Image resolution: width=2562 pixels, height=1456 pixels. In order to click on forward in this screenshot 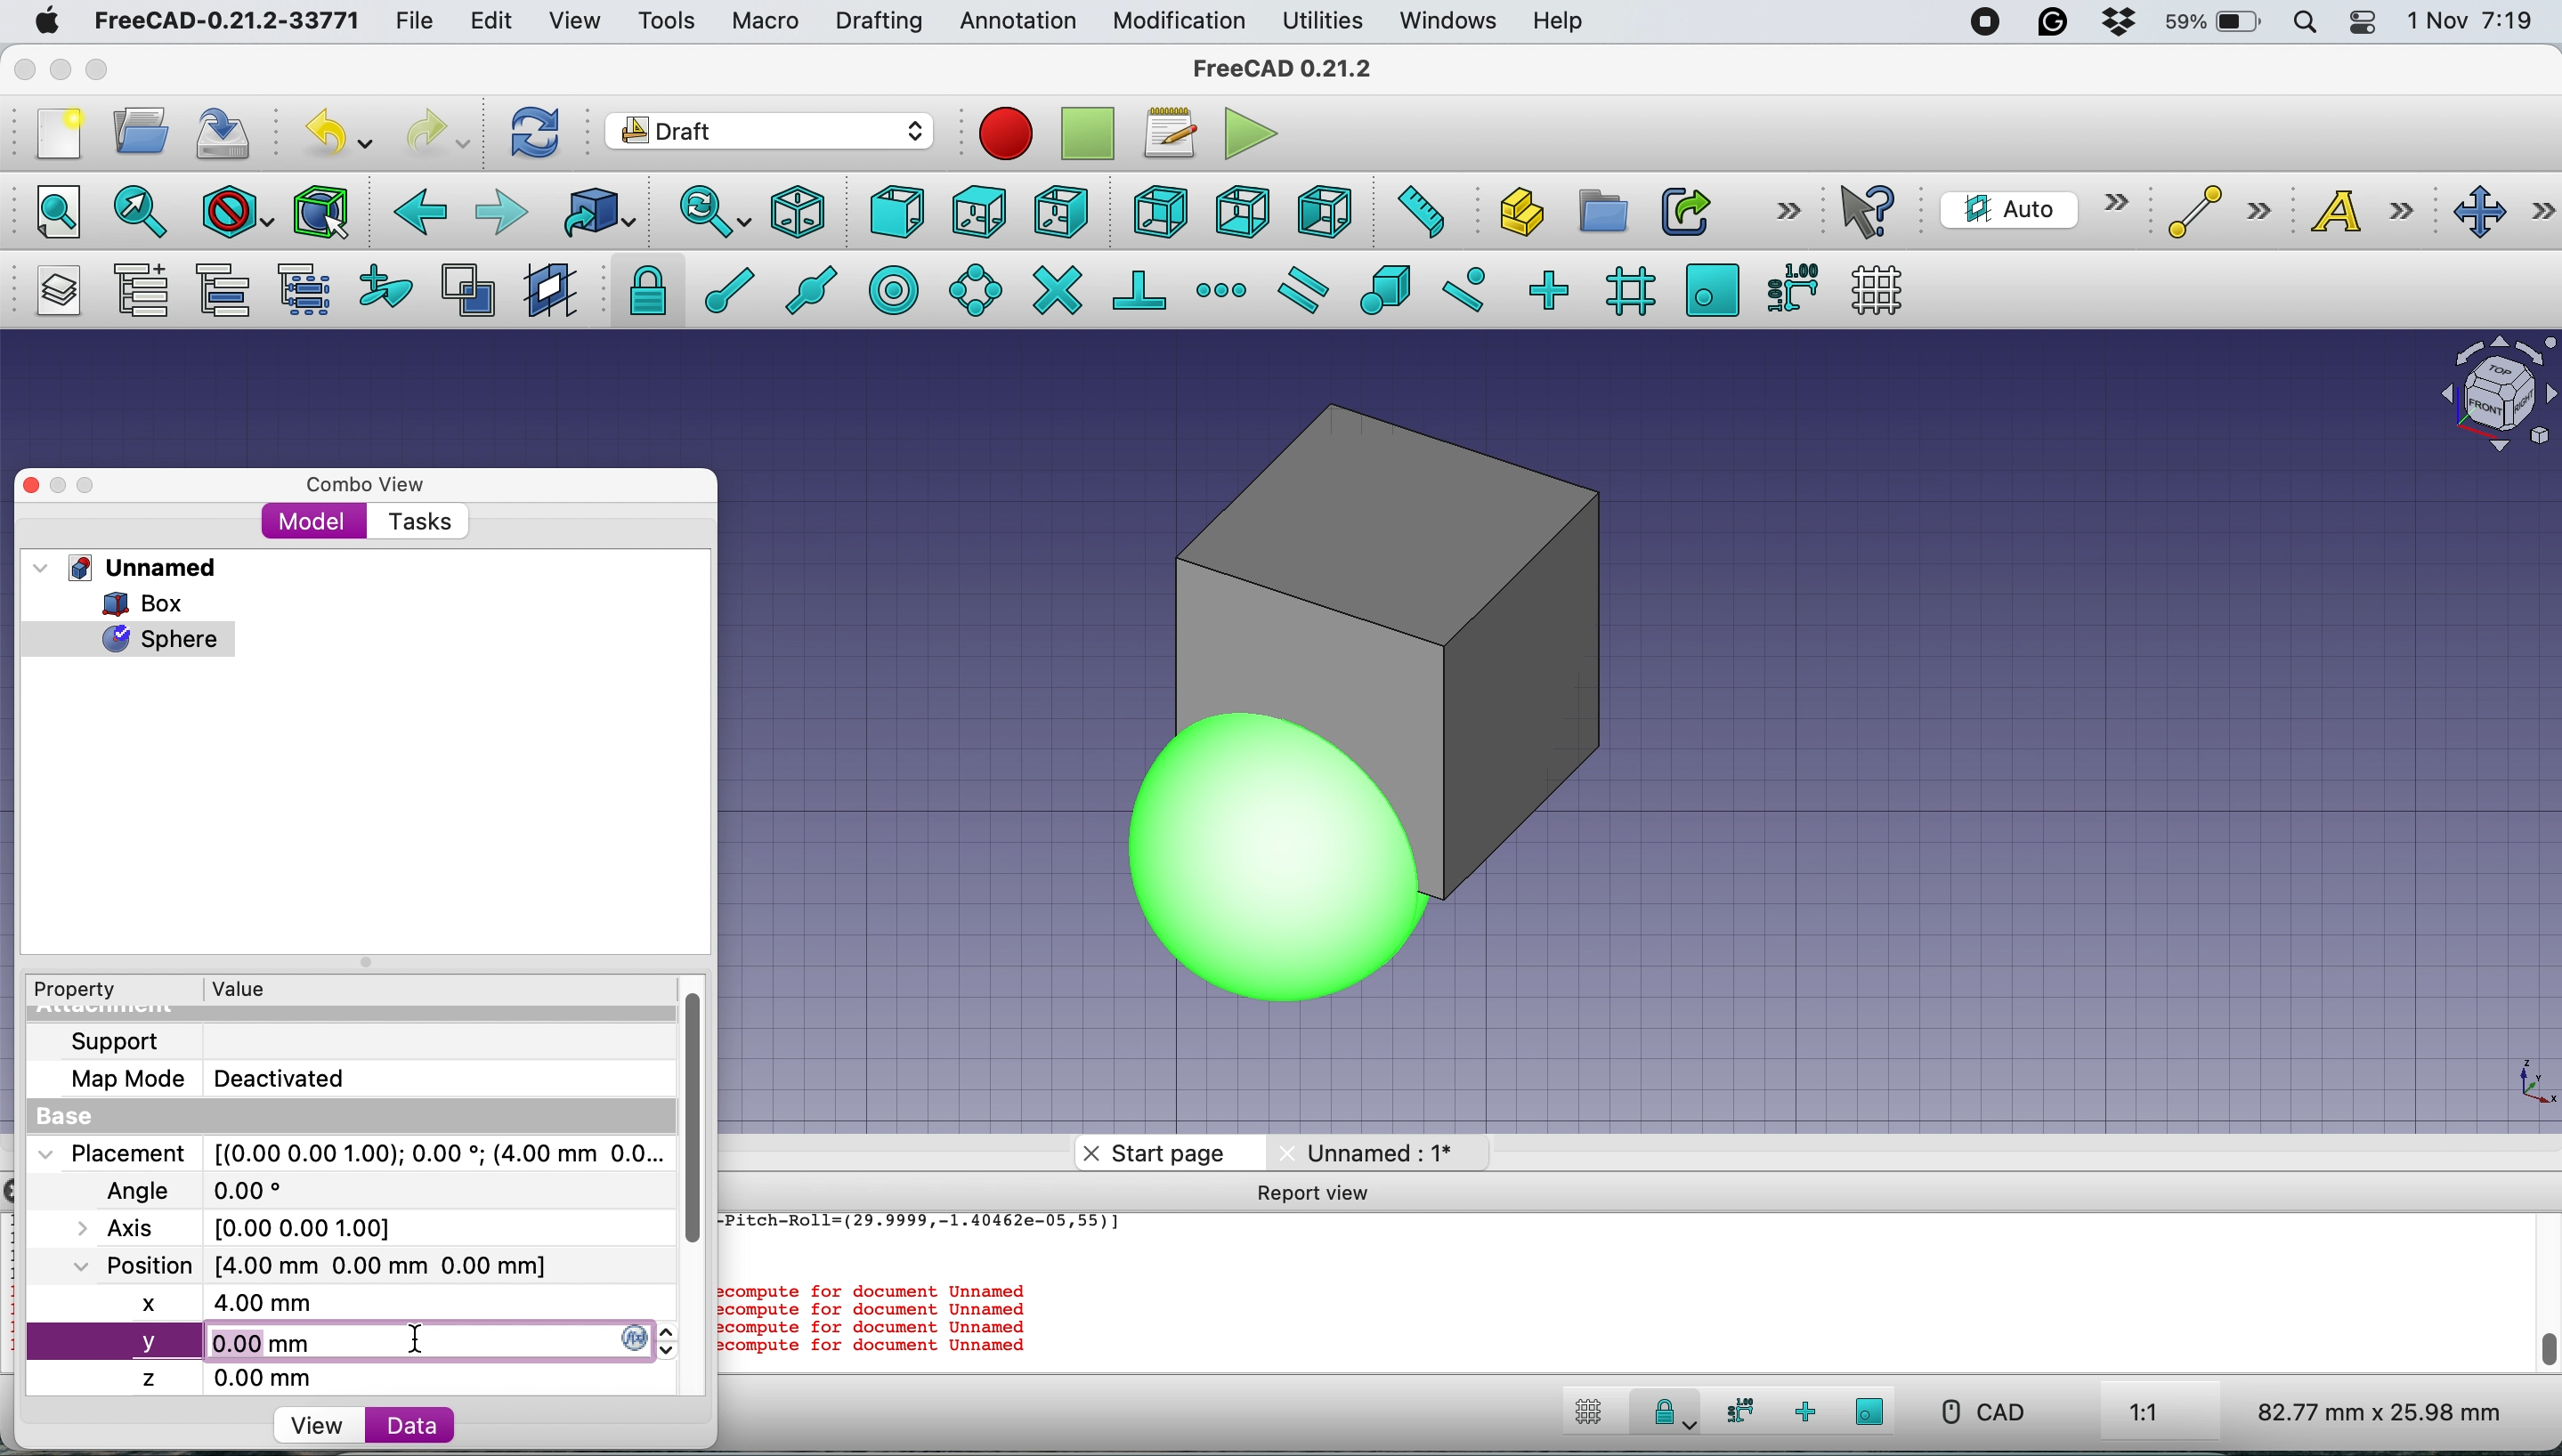, I will do `click(500, 211)`.